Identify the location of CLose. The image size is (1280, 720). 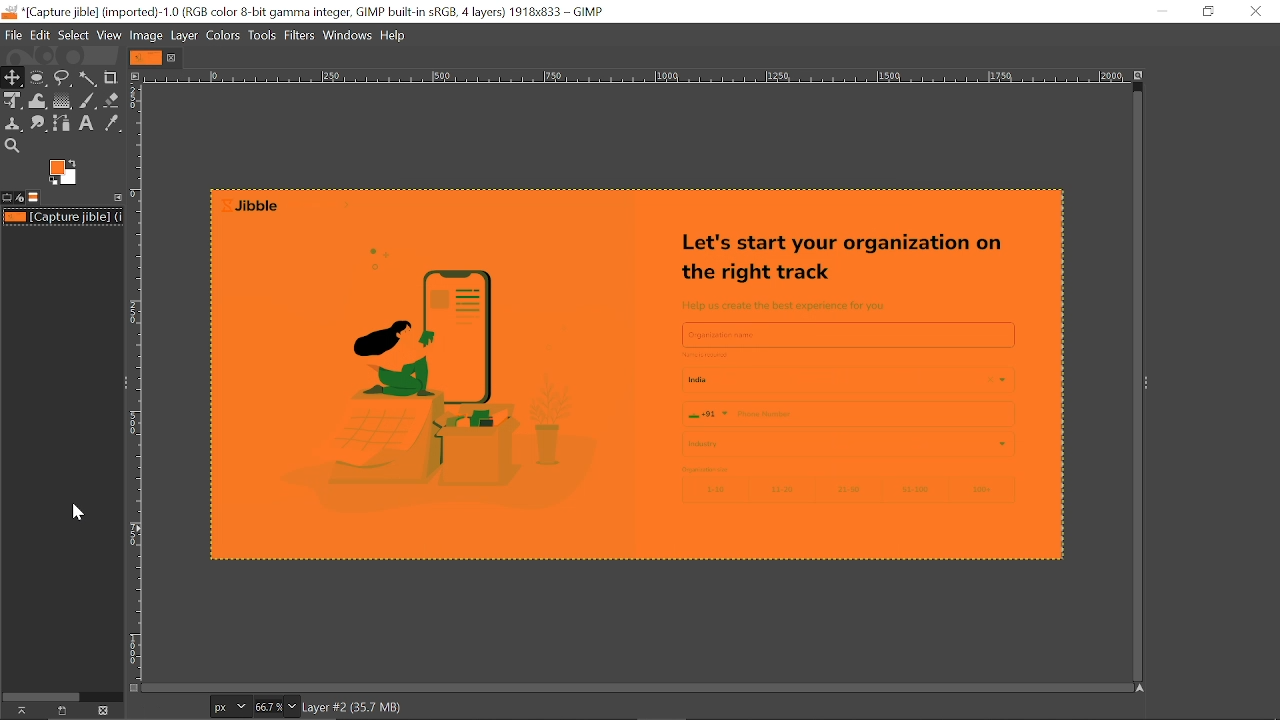
(1254, 10).